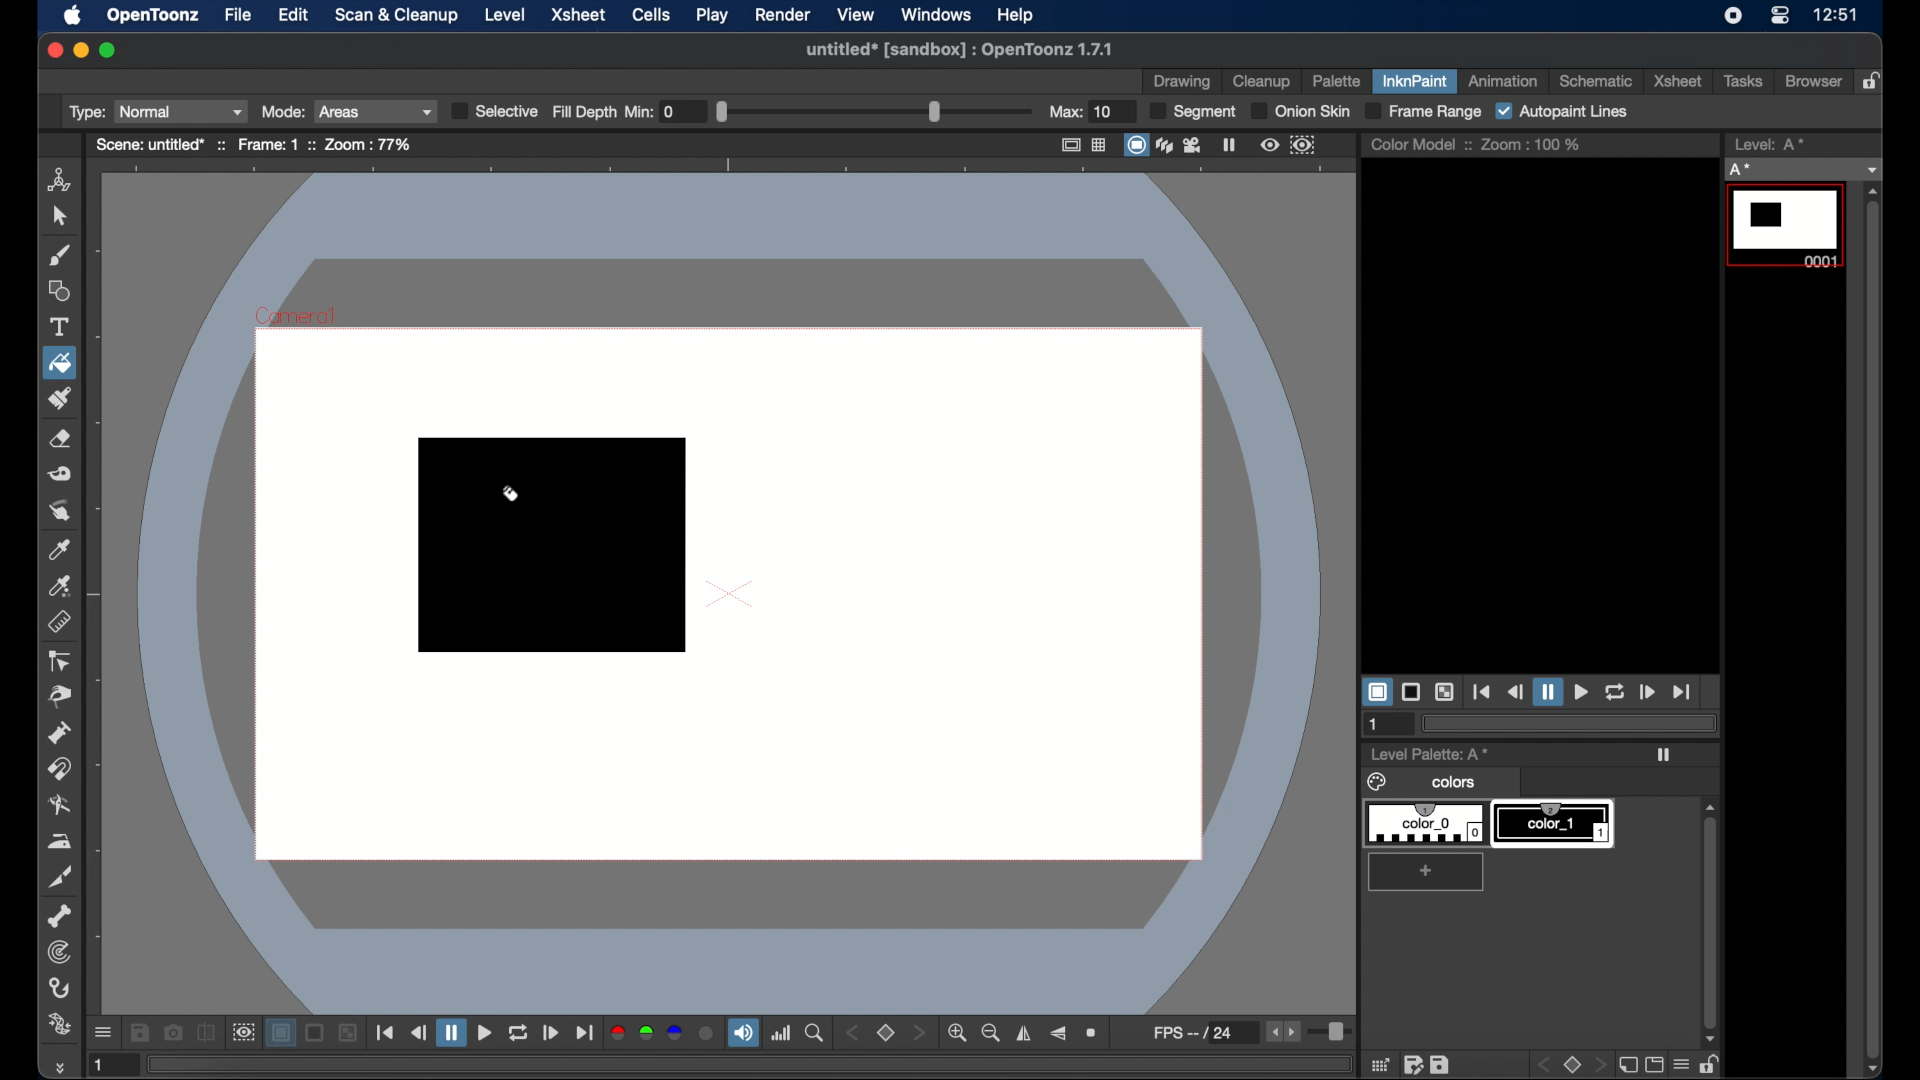  What do you see at coordinates (1772, 144) in the screenshot?
I see `level strip` at bounding box center [1772, 144].